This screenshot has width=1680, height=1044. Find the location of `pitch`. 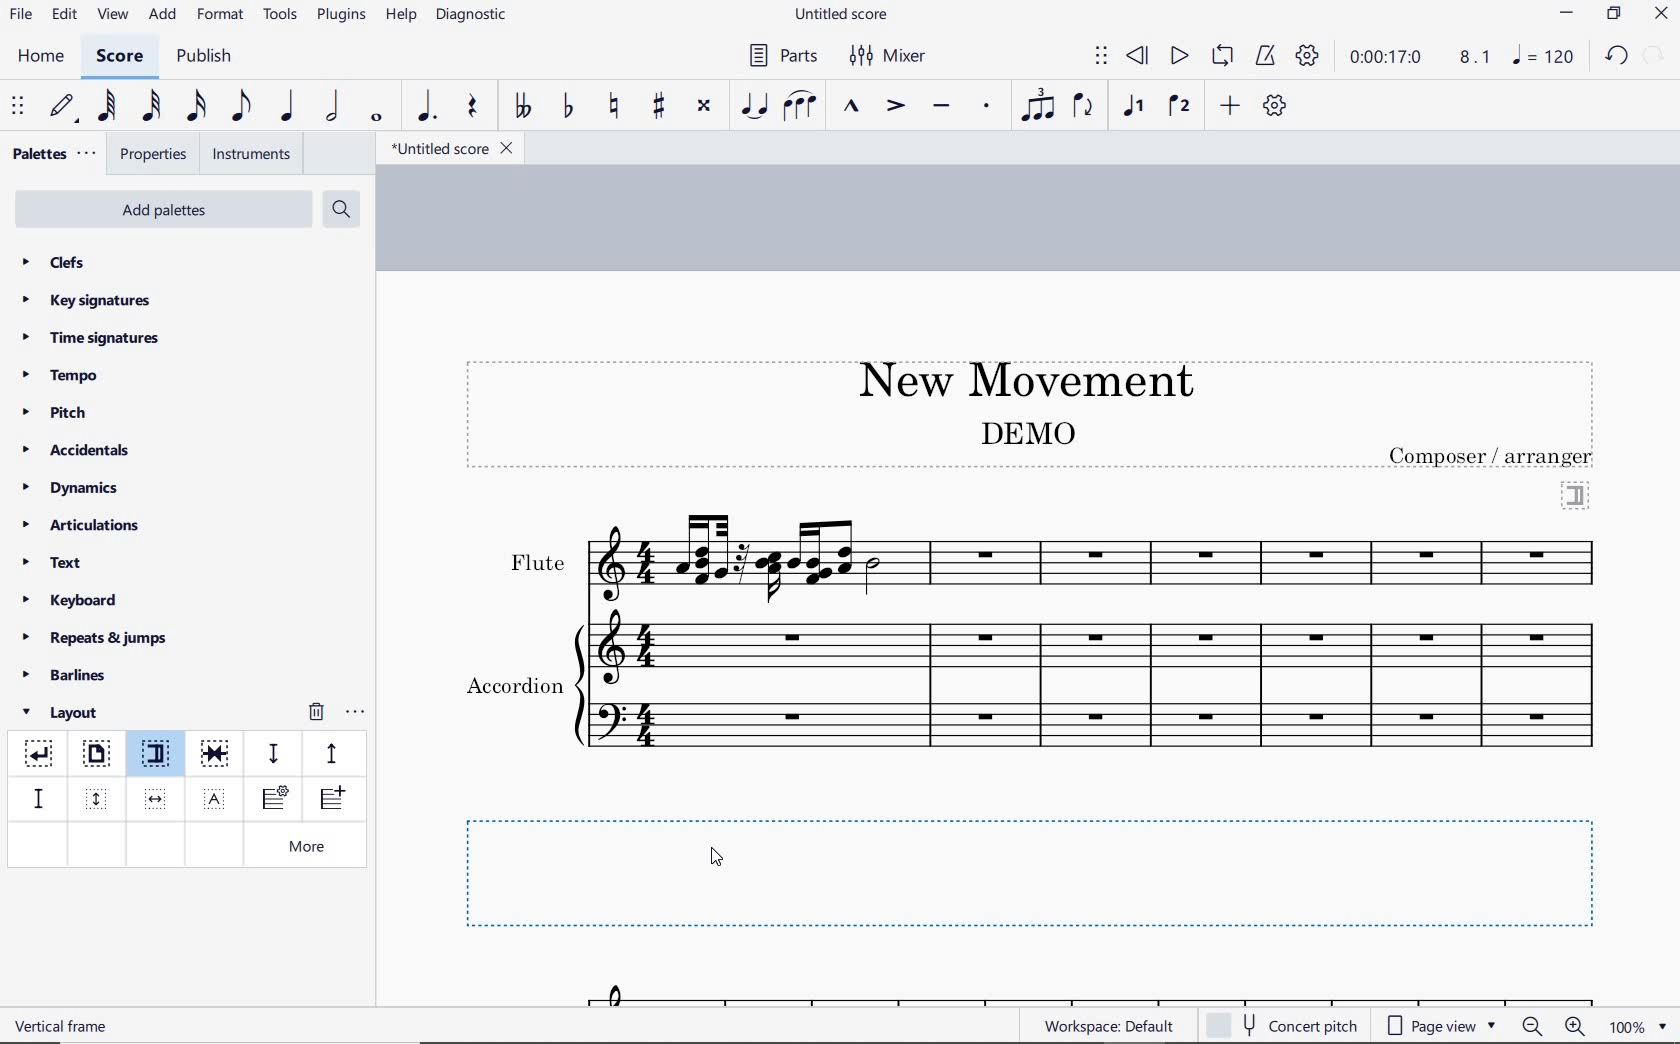

pitch is located at coordinates (62, 413).